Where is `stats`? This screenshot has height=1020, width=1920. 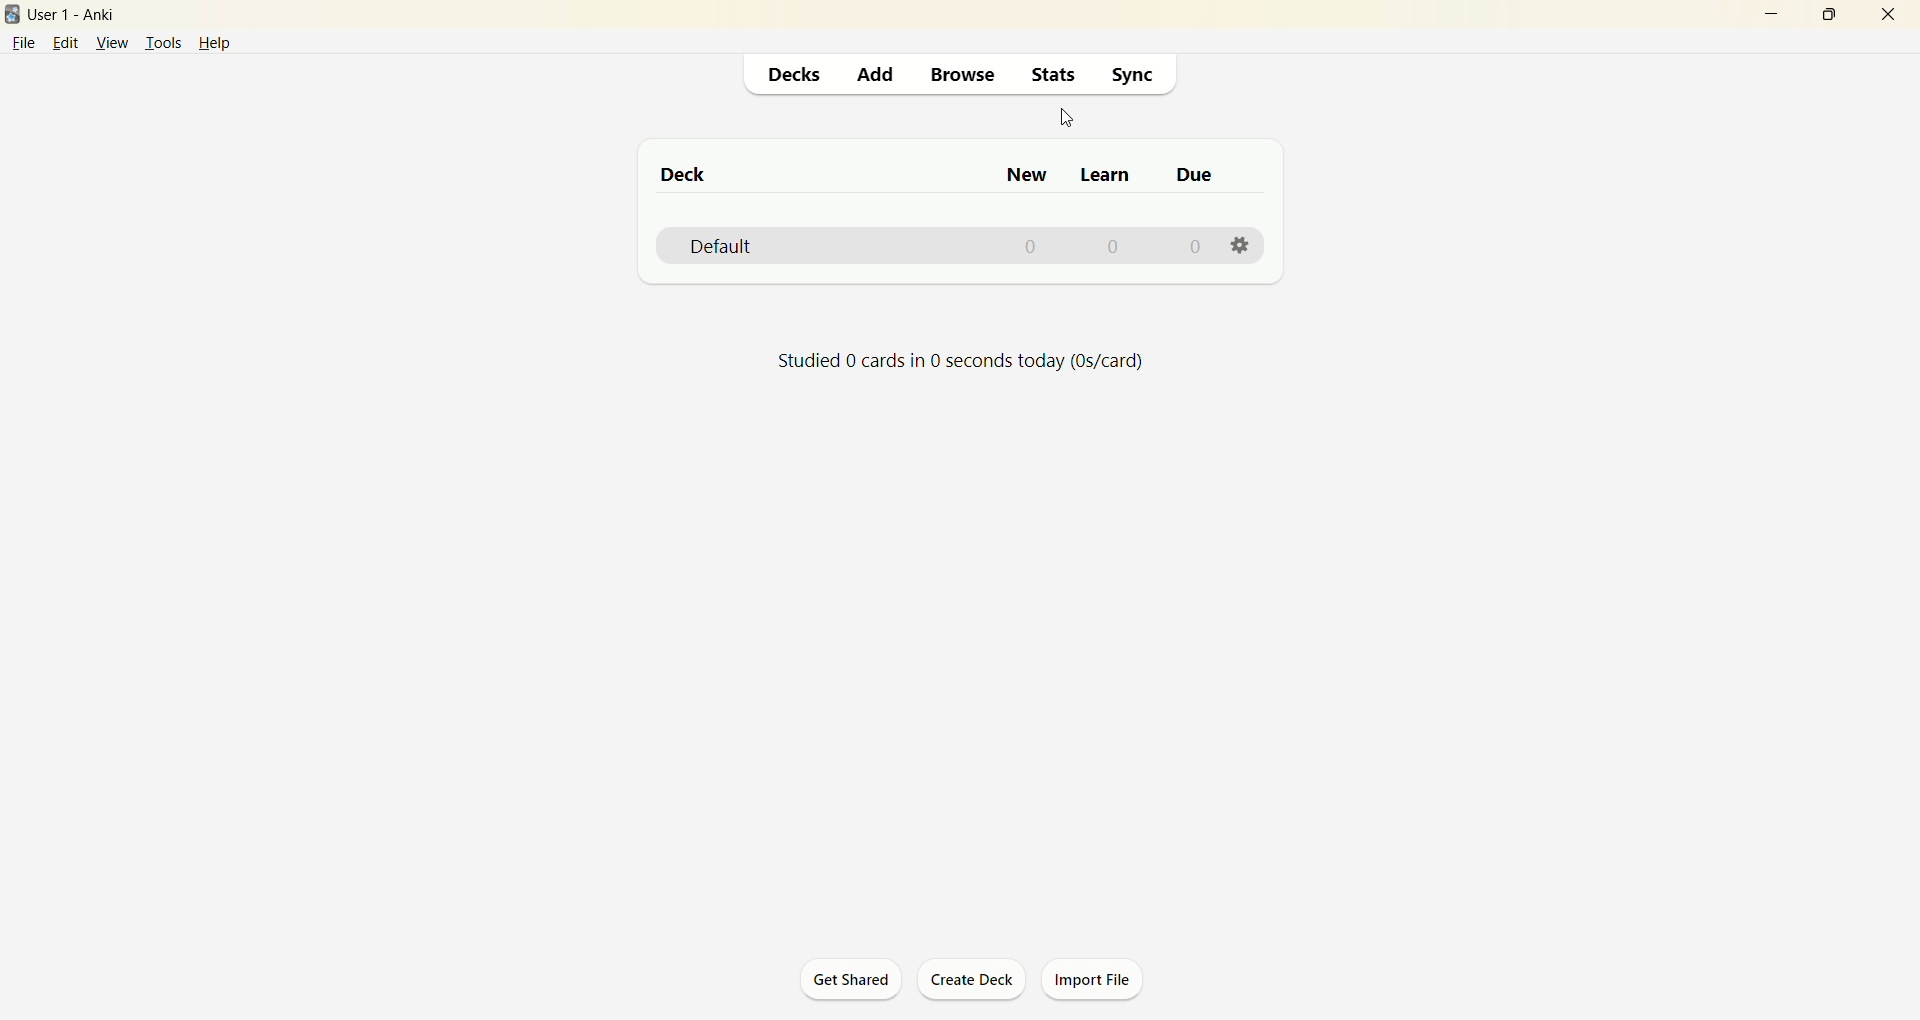
stats is located at coordinates (1051, 77).